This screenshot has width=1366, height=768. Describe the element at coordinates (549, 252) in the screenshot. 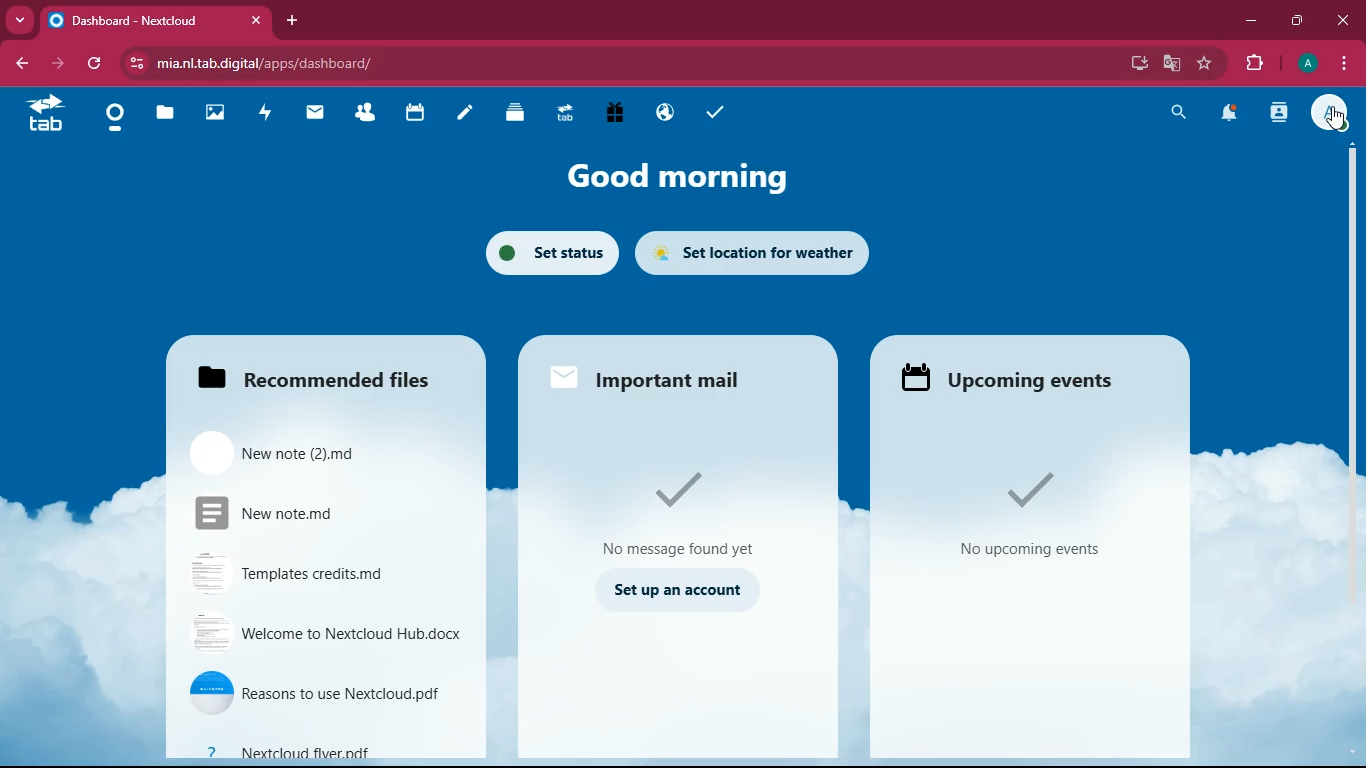

I see `set status` at that location.